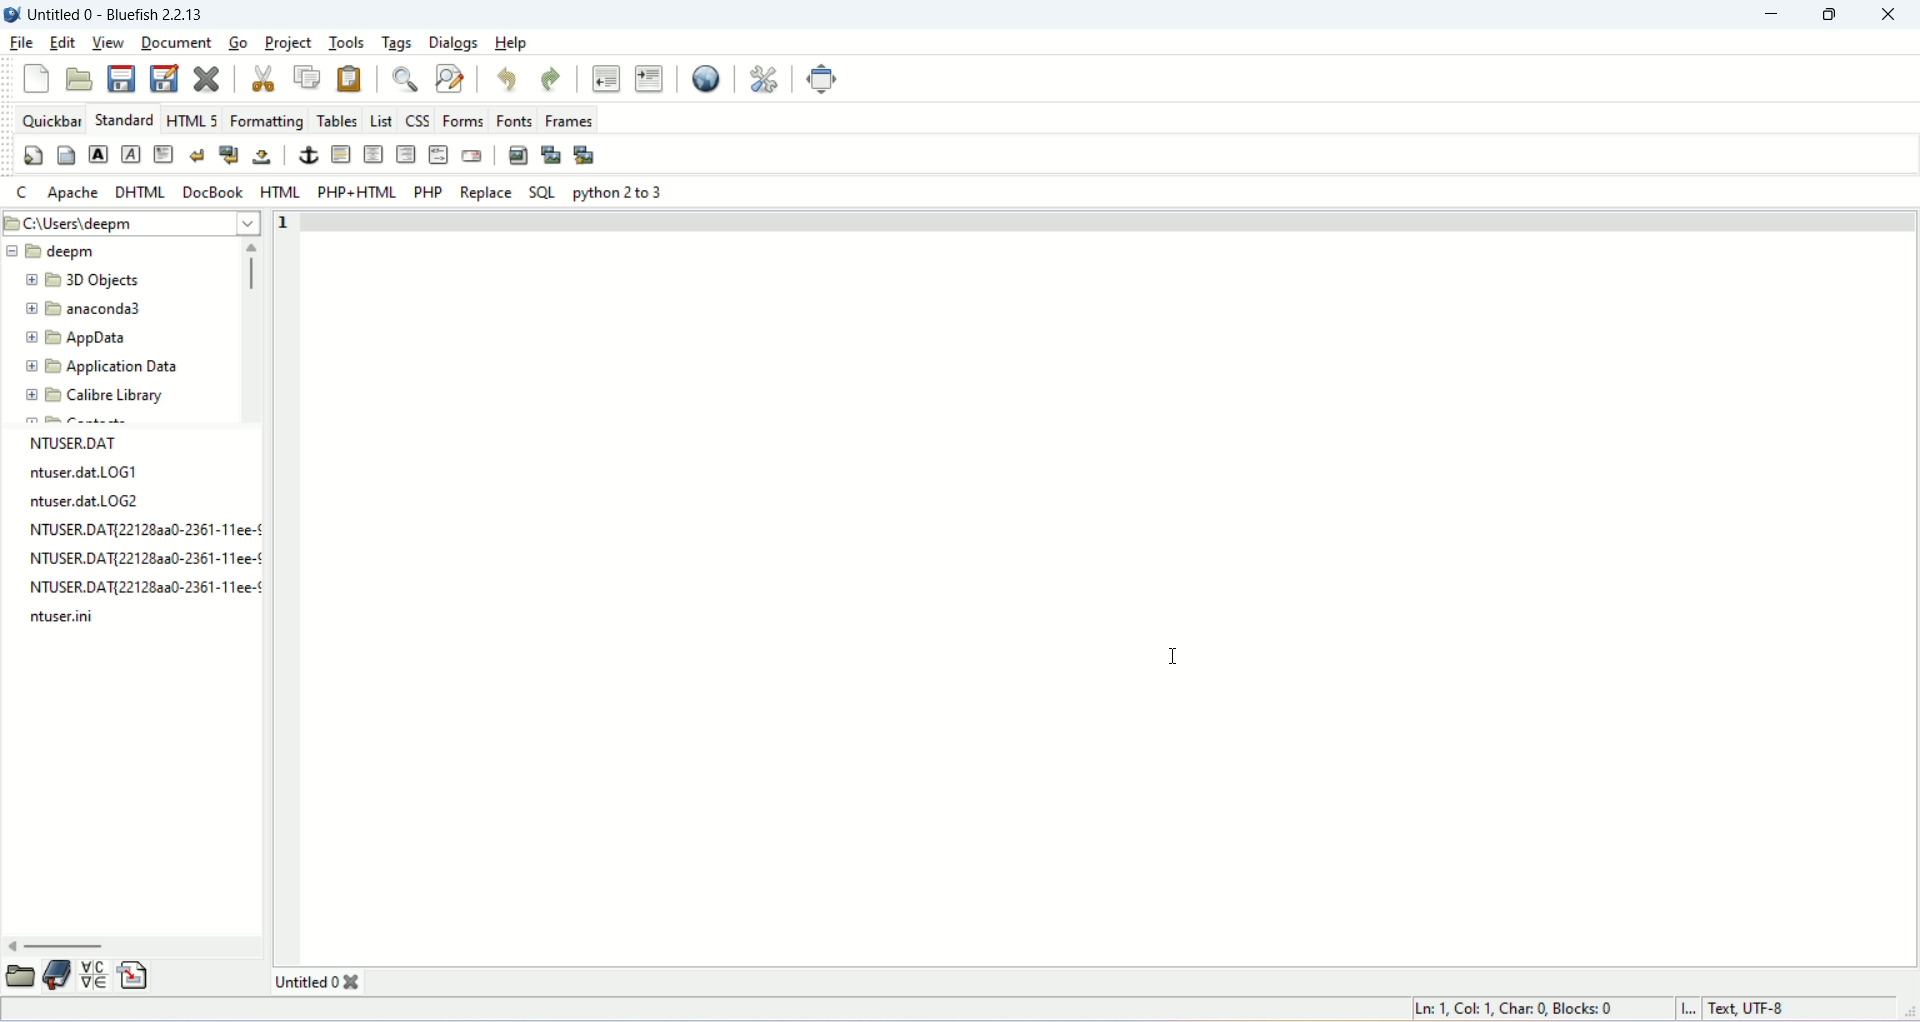  I want to click on insert thumbnail, so click(548, 154).